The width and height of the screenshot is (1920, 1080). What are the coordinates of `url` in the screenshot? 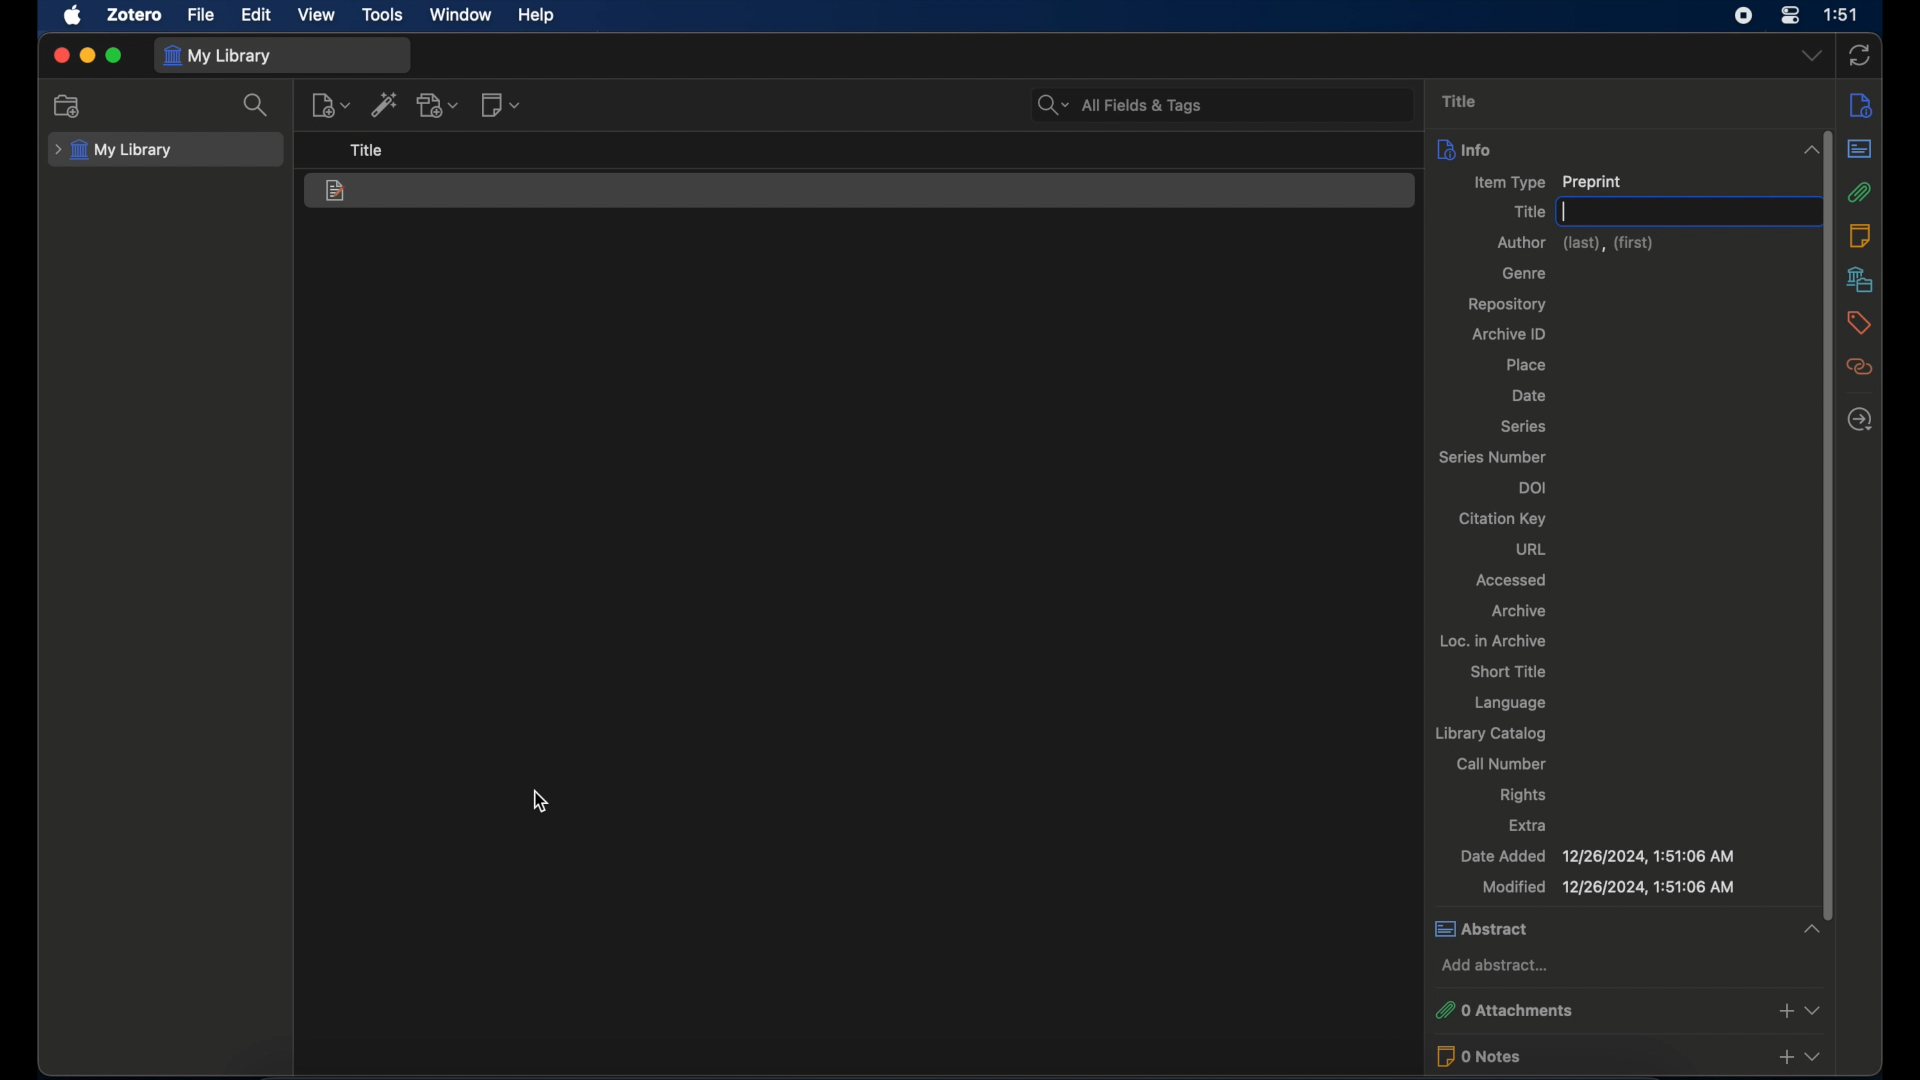 It's located at (1535, 550).